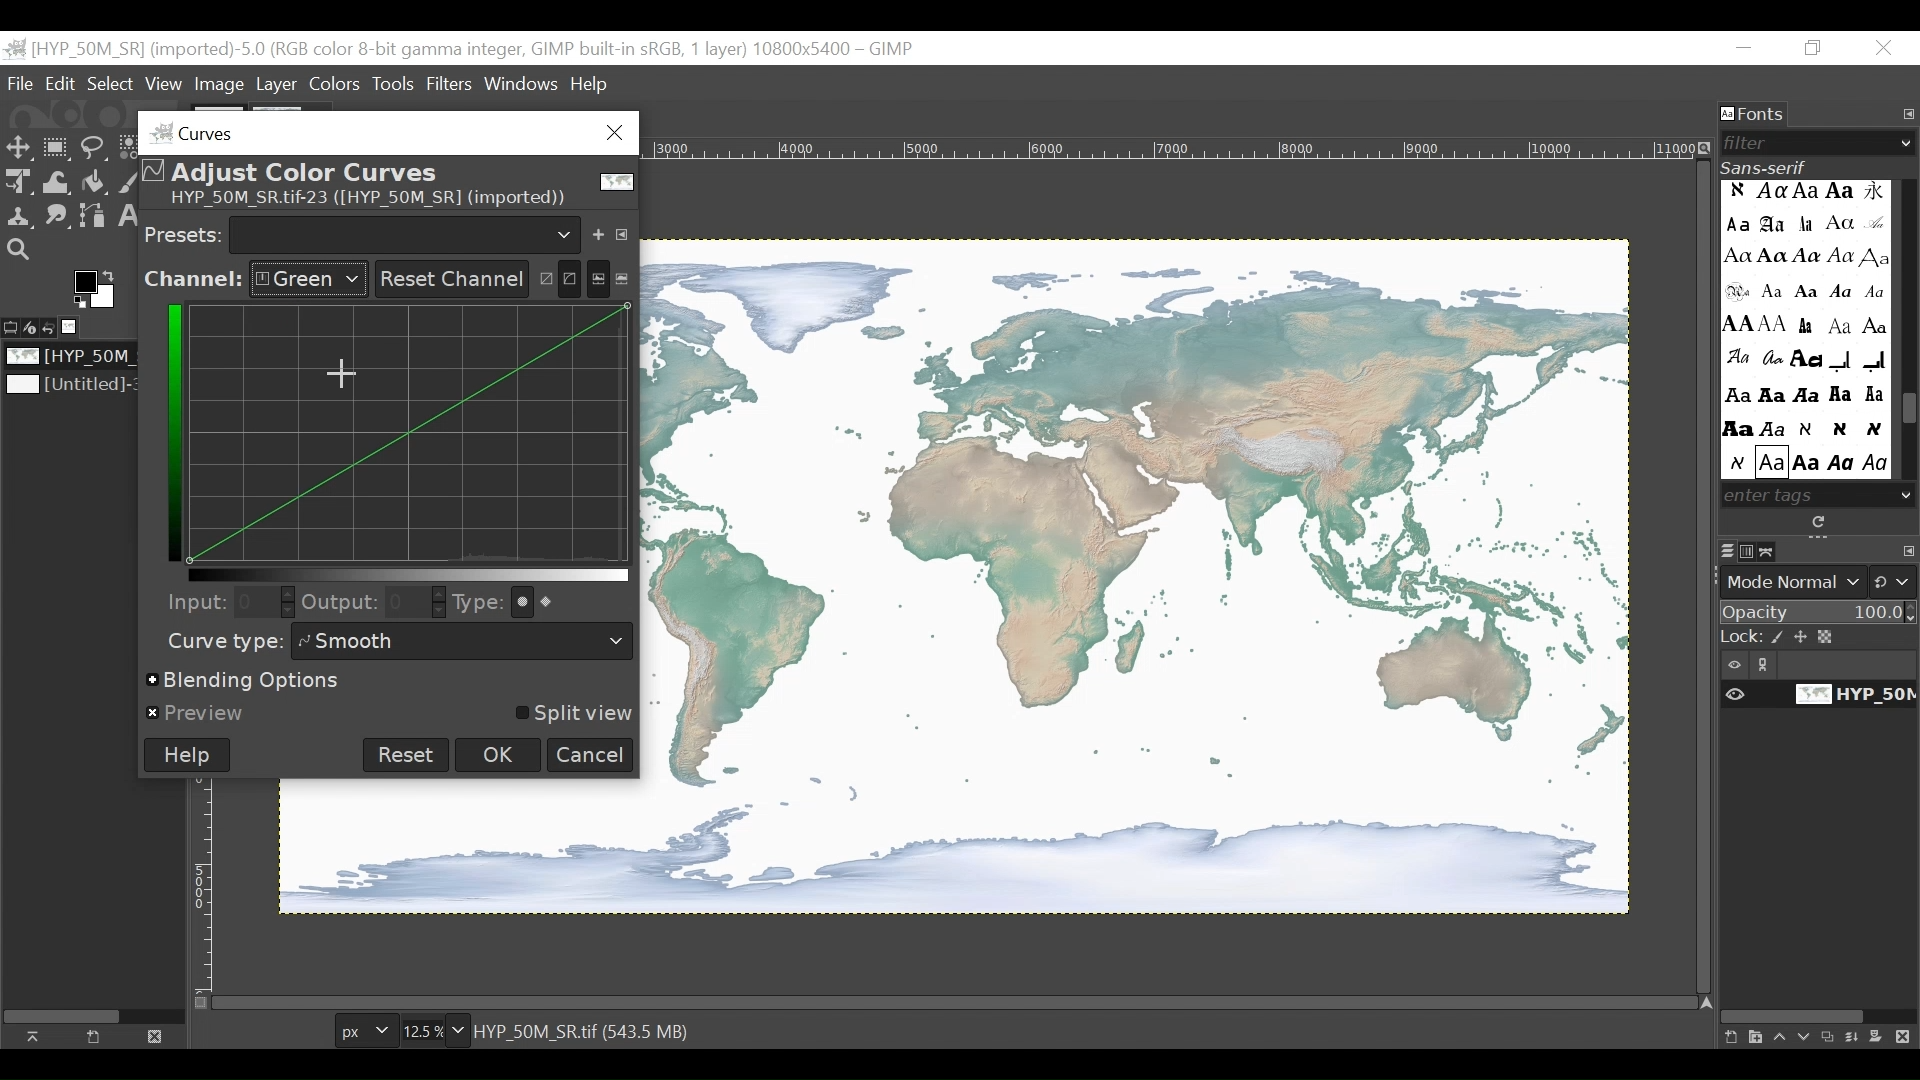  What do you see at coordinates (523, 80) in the screenshot?
I see `Windows` at bounding box center [523, 80].